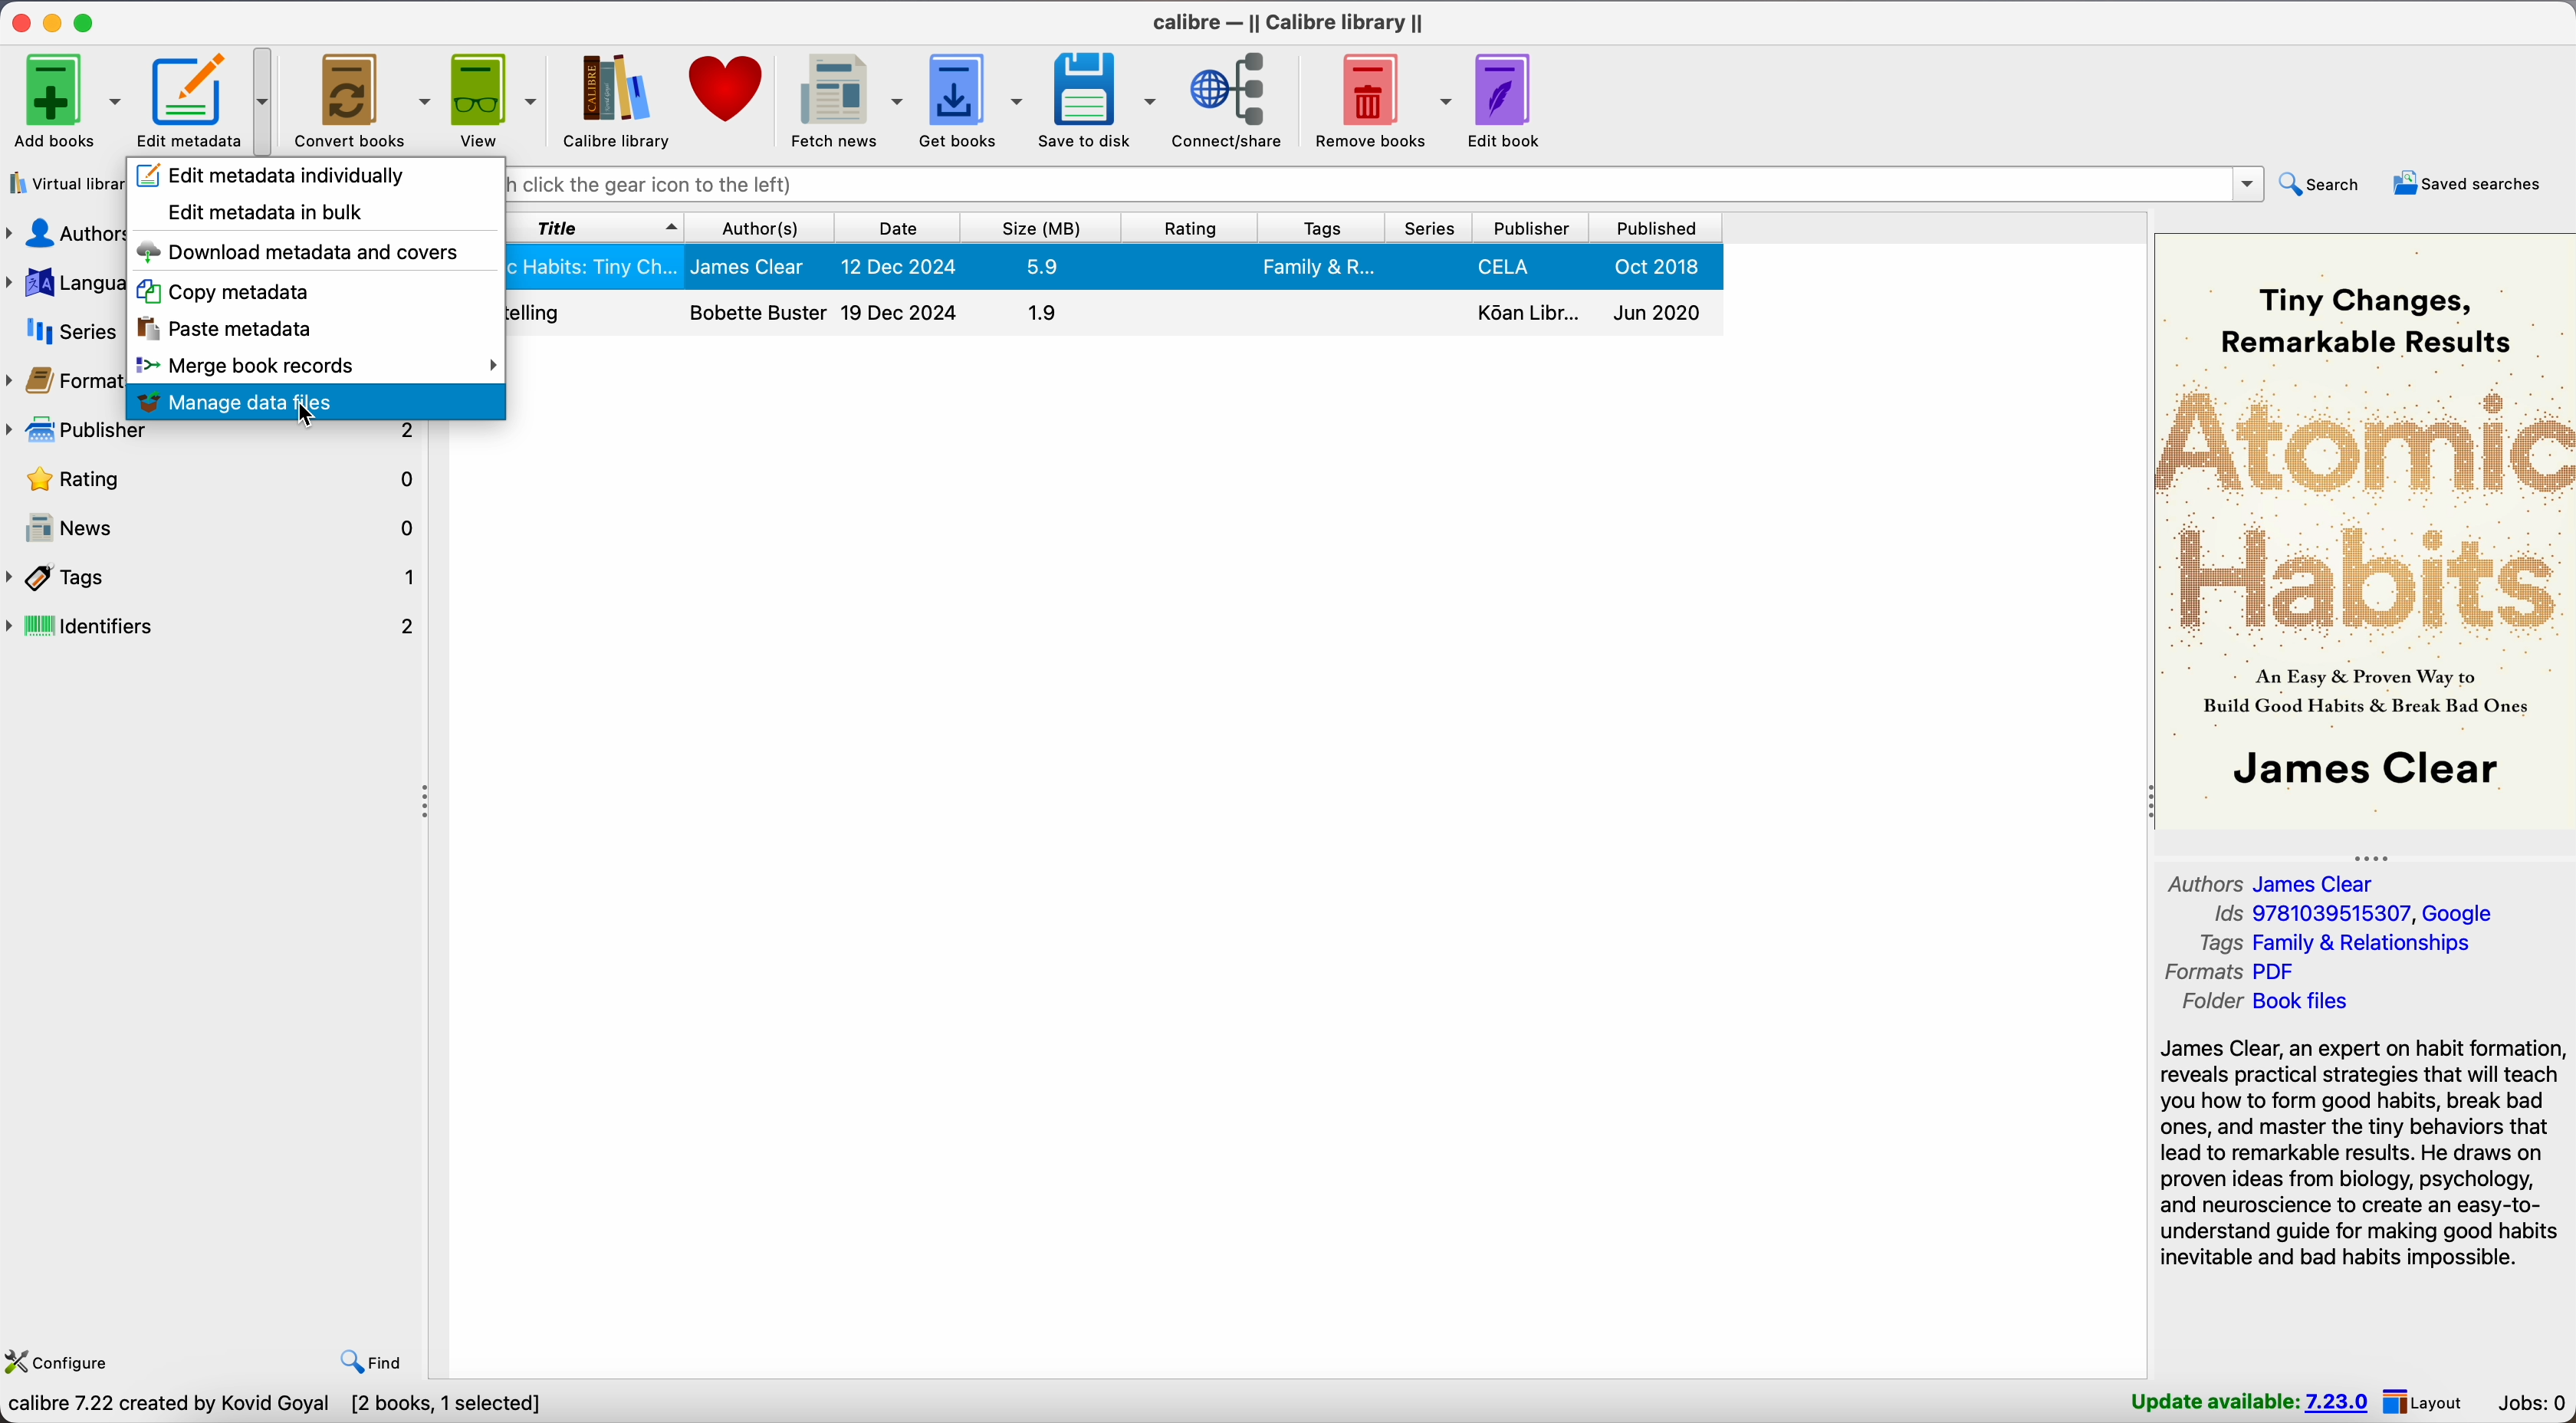 Image resolution: width=2576 pixels, height=1423 pixels. Describe the element at coordinates (60, 1358) in the screenshot. I see `configure` at that location.